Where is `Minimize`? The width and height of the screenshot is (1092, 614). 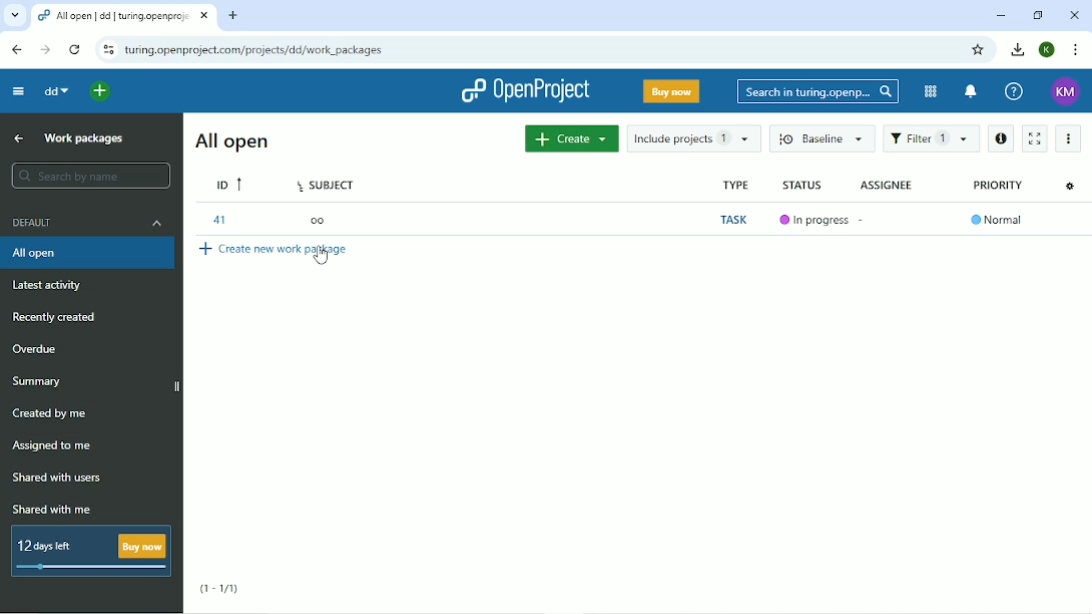
Minimize is located at coordinates (1001, 15).